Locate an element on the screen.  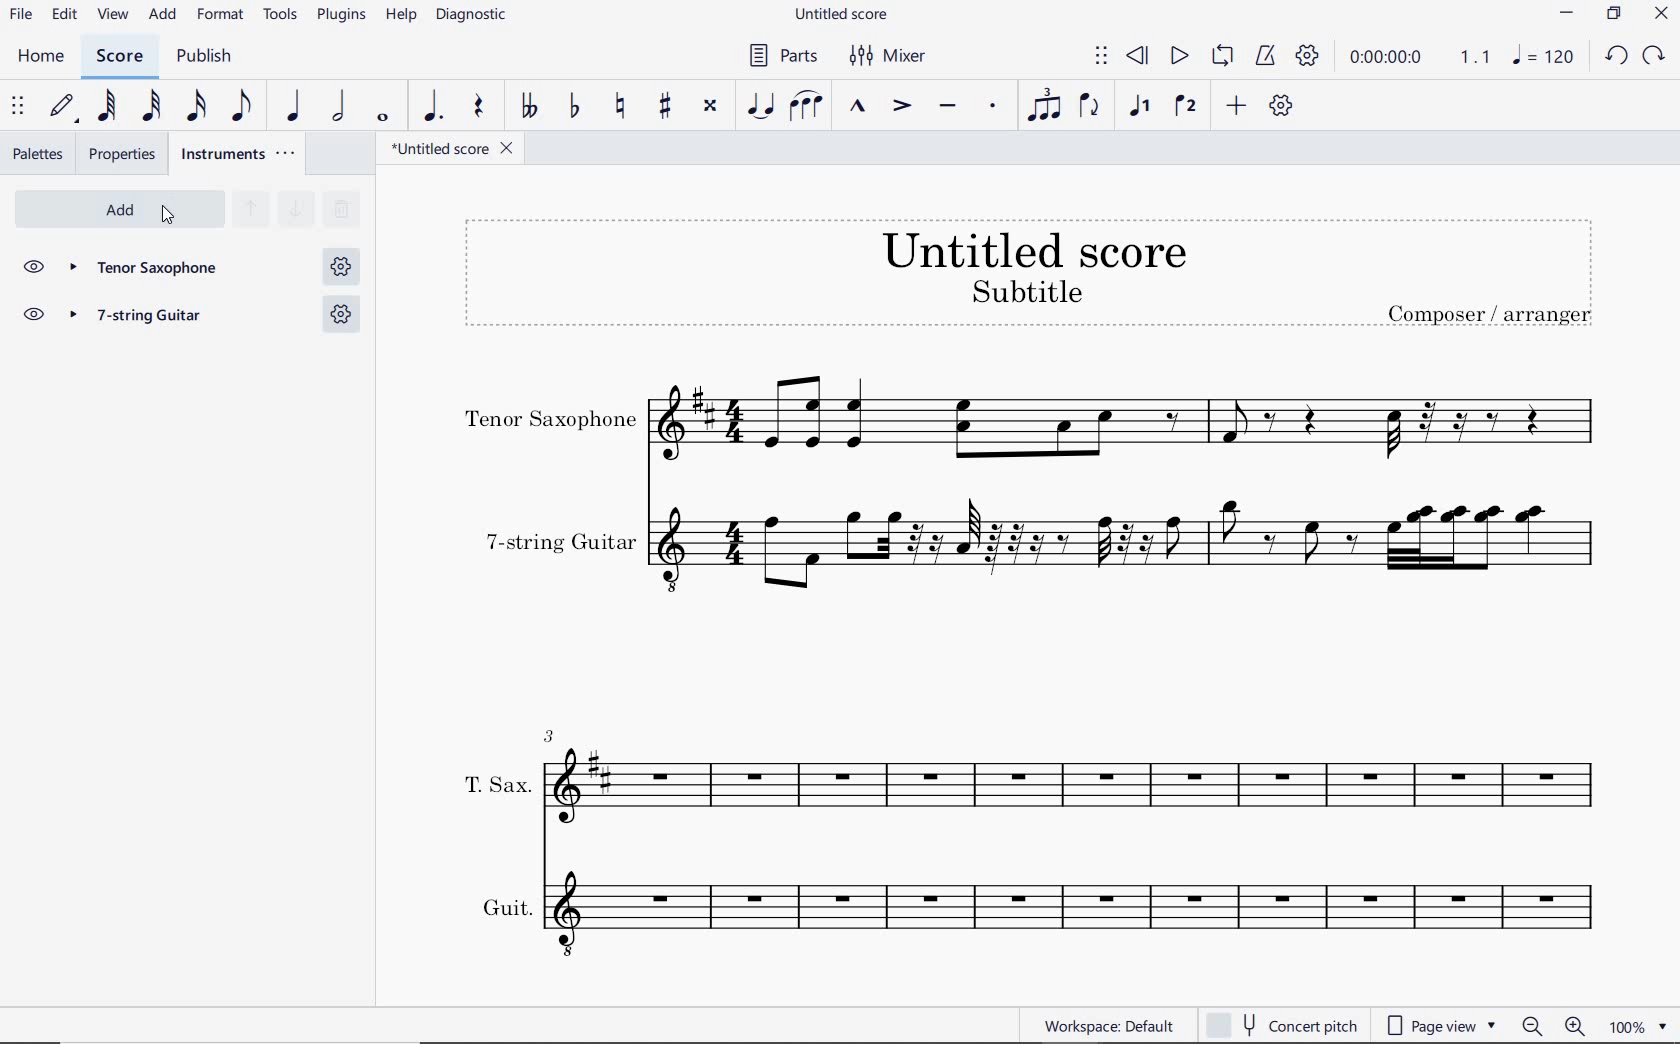
FILE NAME is located at coordinates (445, 151).